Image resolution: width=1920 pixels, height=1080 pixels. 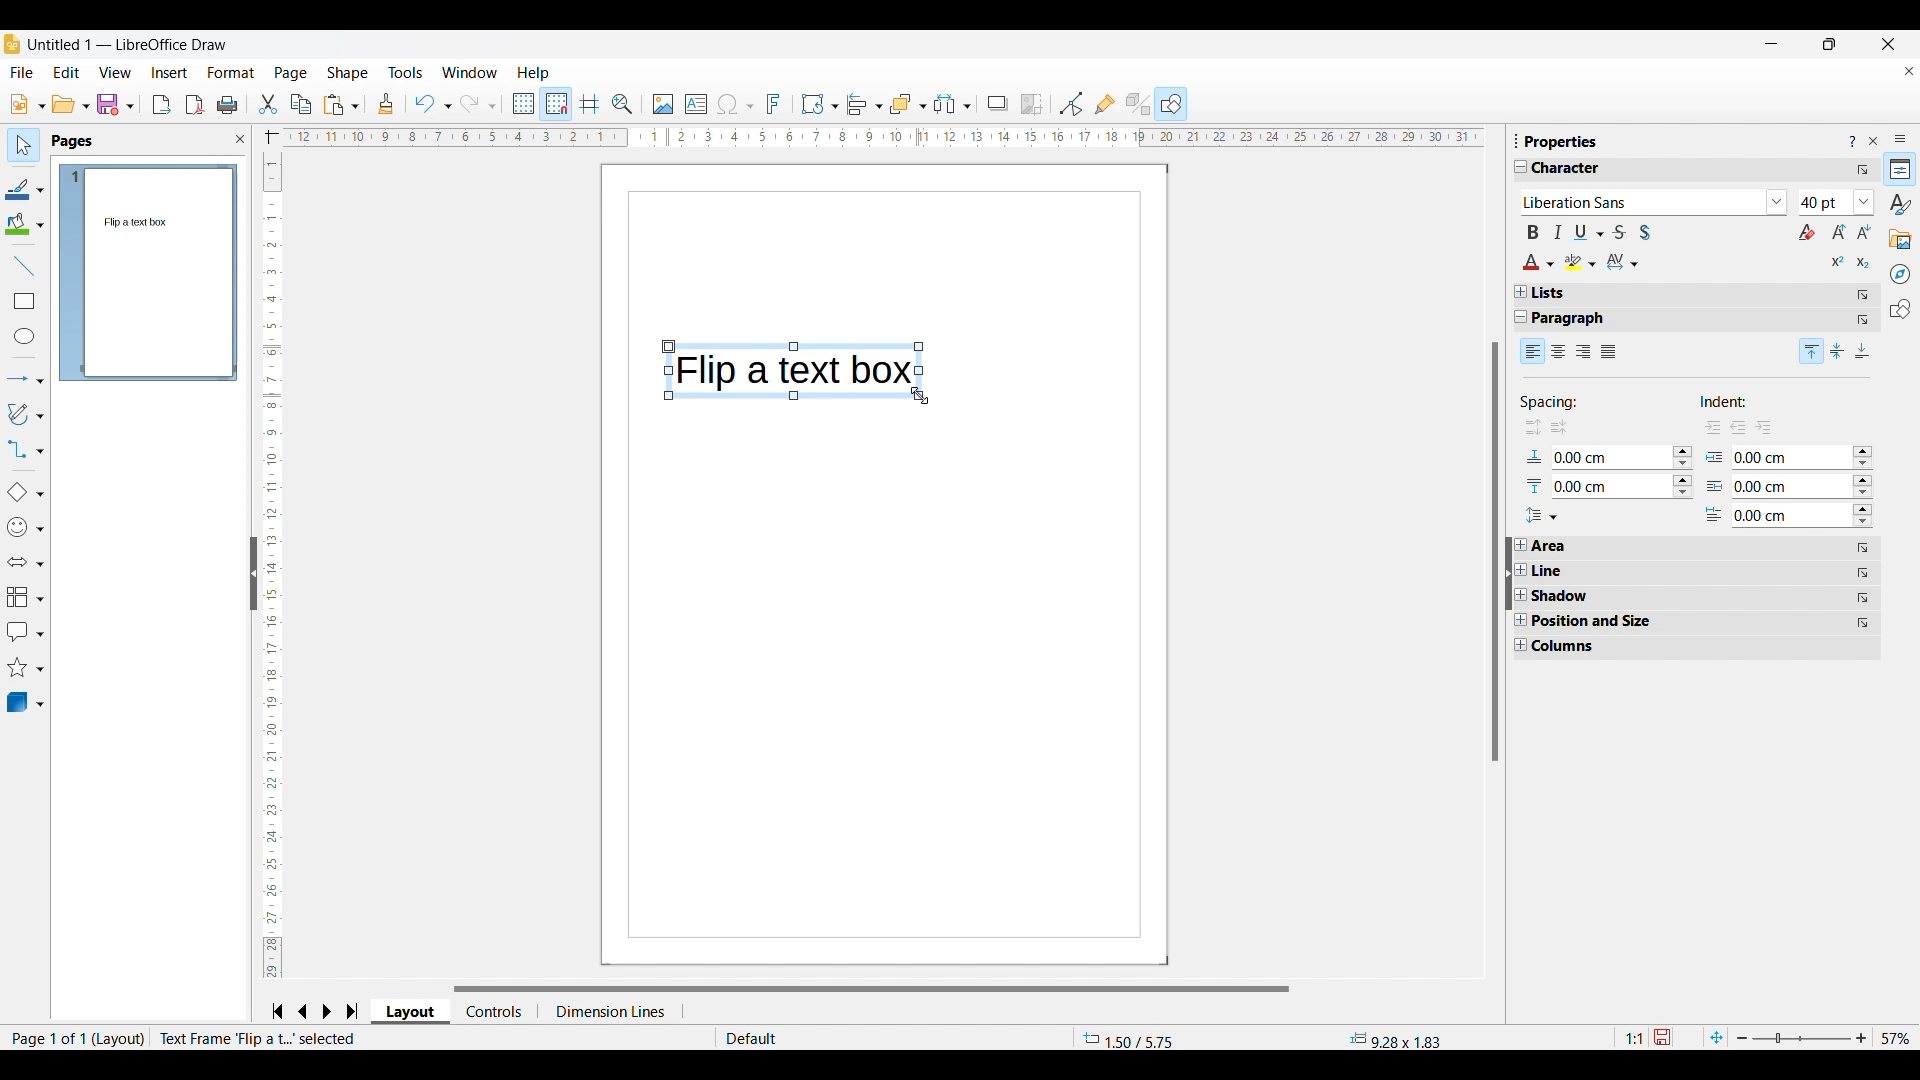 What do you see at coordinates (1901, 240) in the screenshot?
I see `Gallery` at bounding box center [1901, 240].